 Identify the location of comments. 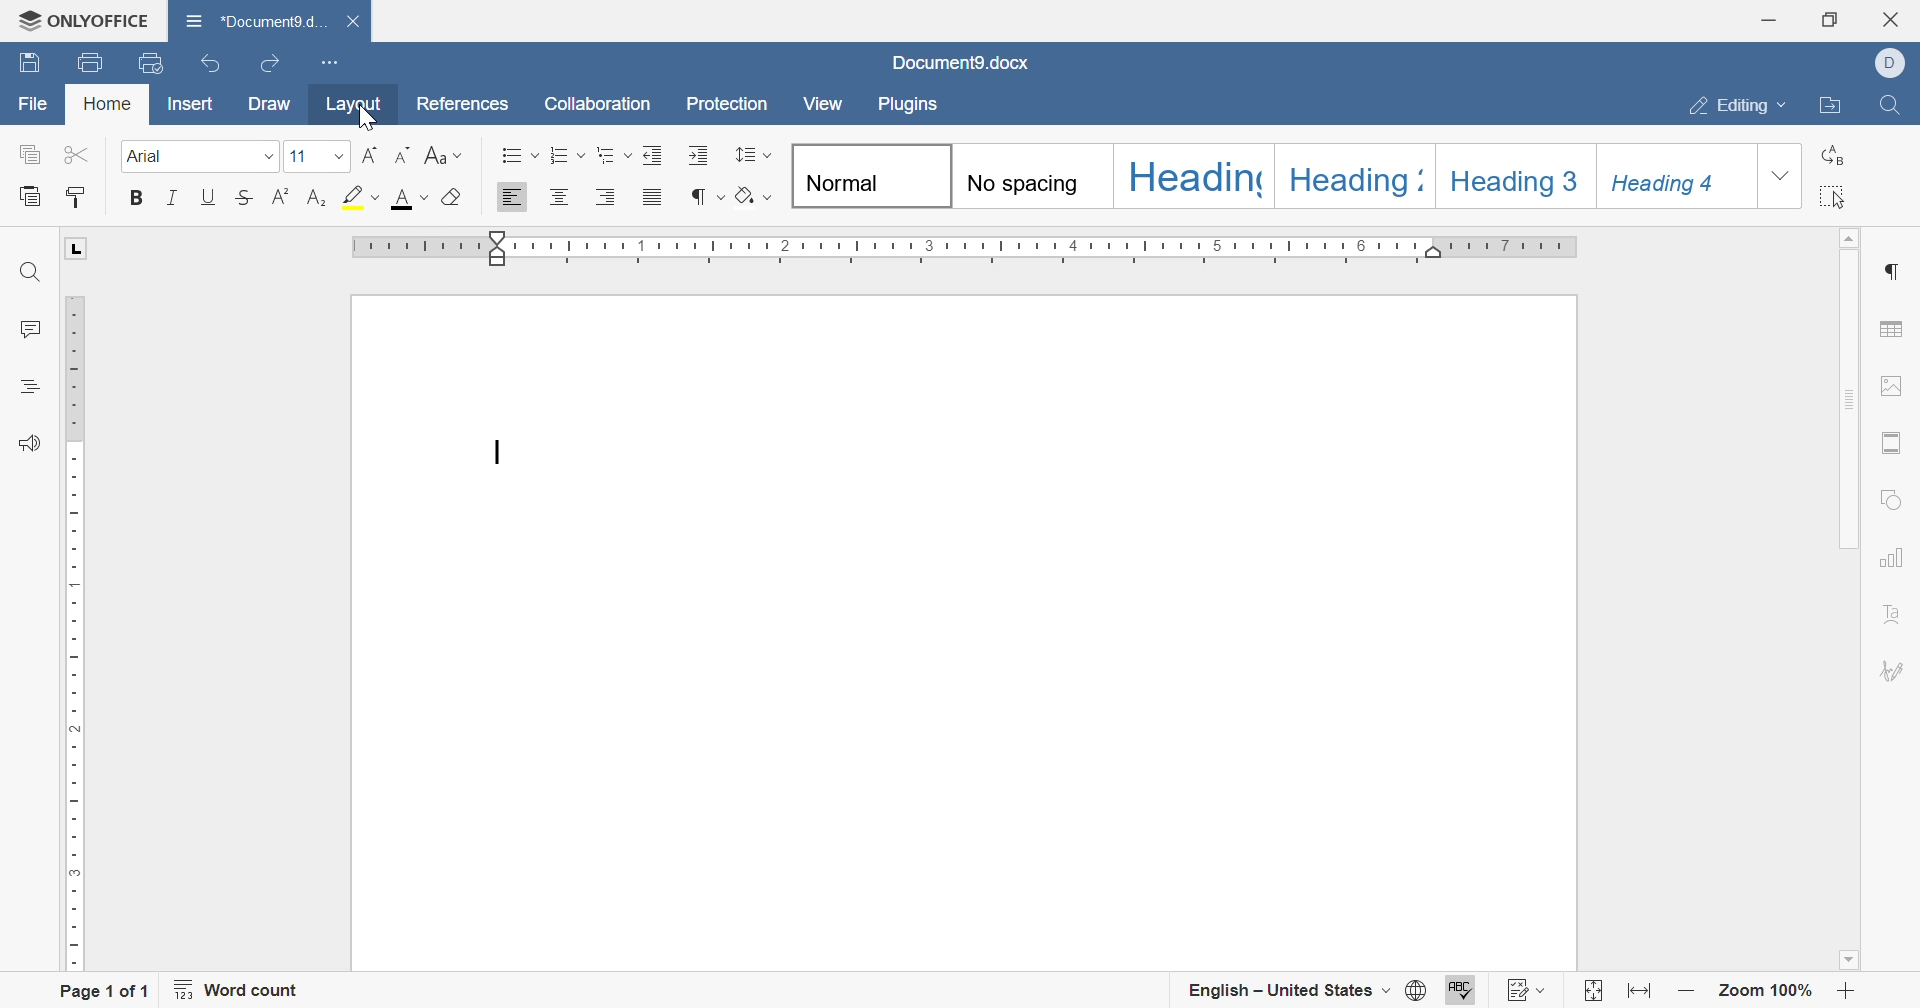
(27, 330).